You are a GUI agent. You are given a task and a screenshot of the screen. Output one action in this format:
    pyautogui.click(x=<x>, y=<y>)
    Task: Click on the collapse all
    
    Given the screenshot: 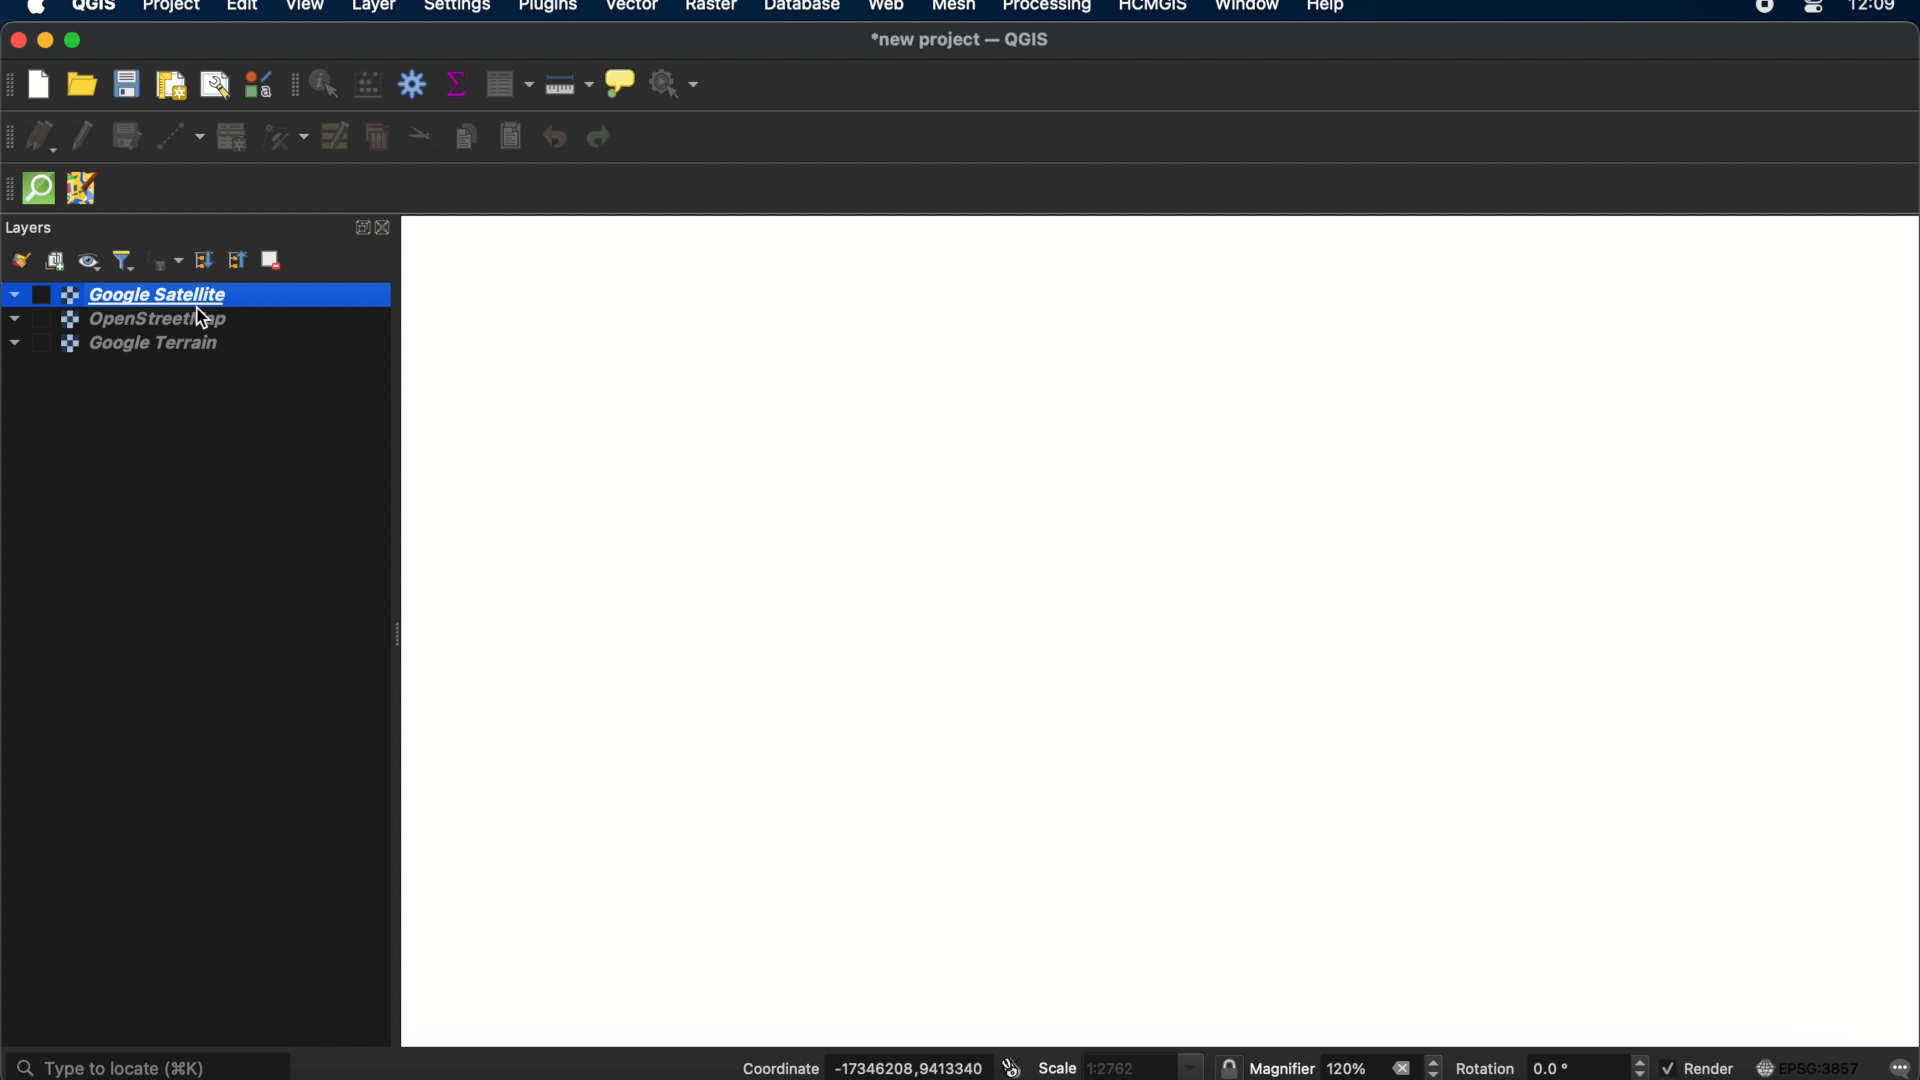 What is the action you would take?
    pyautogui.click(x=238, y=261)
    